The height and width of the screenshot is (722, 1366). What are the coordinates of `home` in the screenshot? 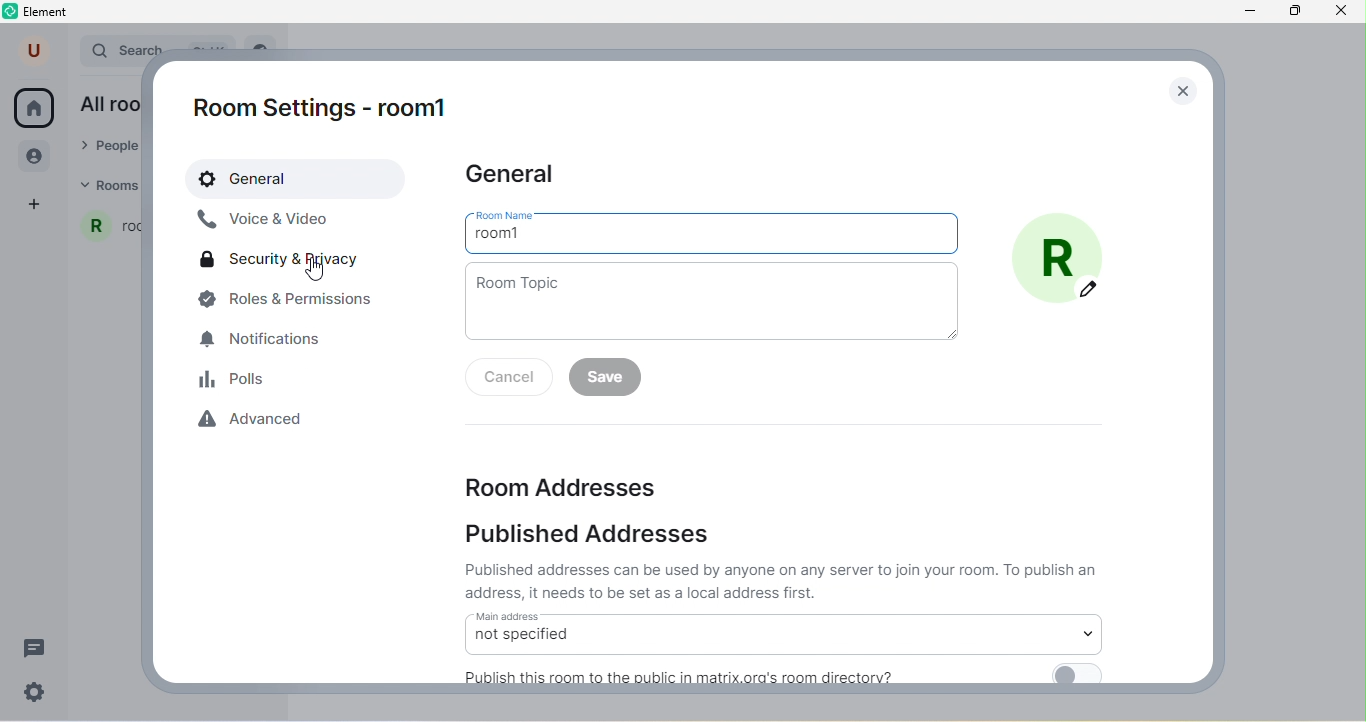 It's located at (34, 108).